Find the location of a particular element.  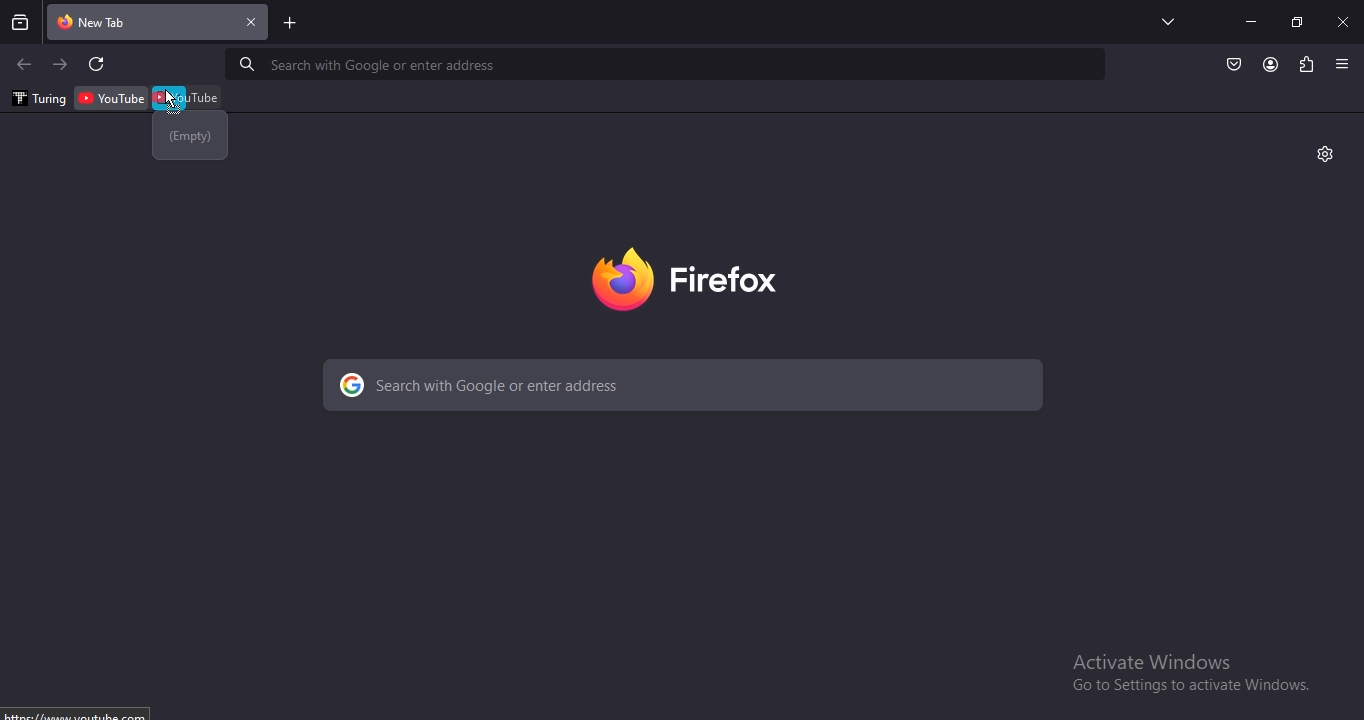

cursor is located at coordinates (170, 99).